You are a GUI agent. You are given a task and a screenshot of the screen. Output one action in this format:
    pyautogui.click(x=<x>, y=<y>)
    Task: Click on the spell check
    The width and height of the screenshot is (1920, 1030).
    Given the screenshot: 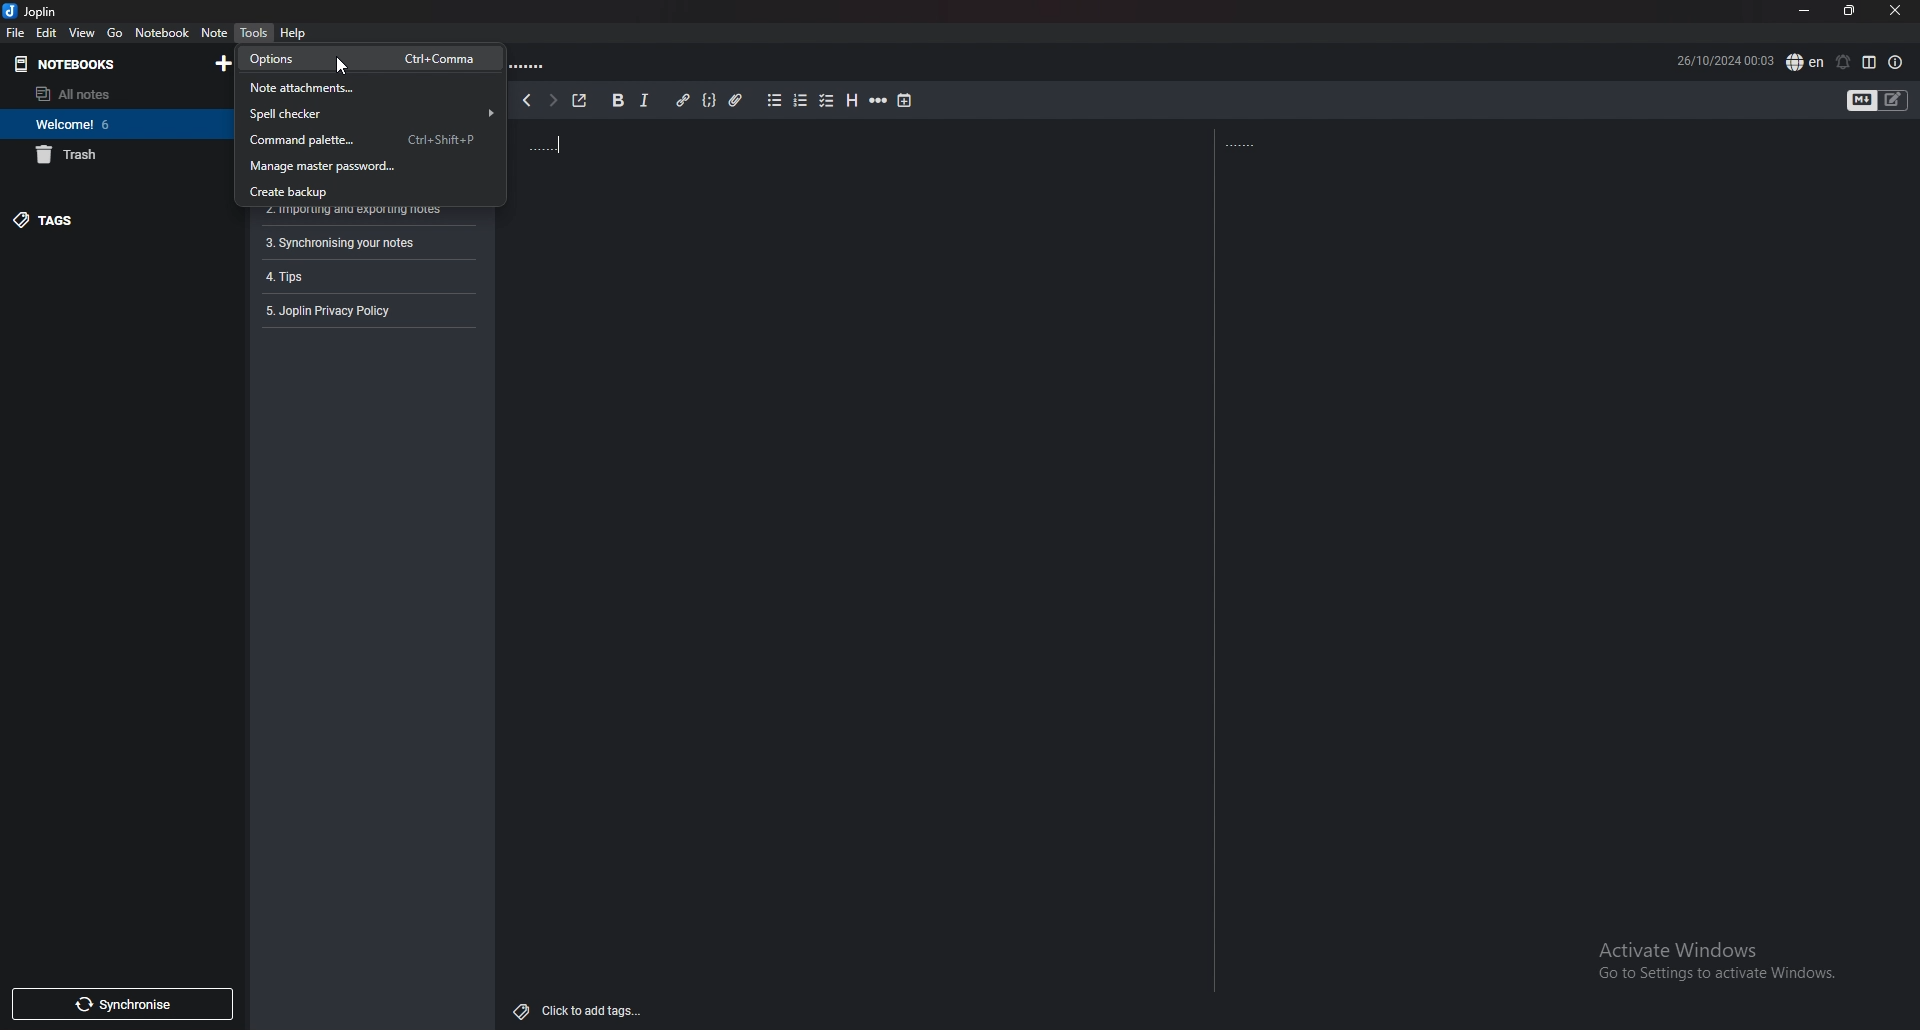 What is the action you would take?
    pyautogui.click(x=1805, y=61)
    